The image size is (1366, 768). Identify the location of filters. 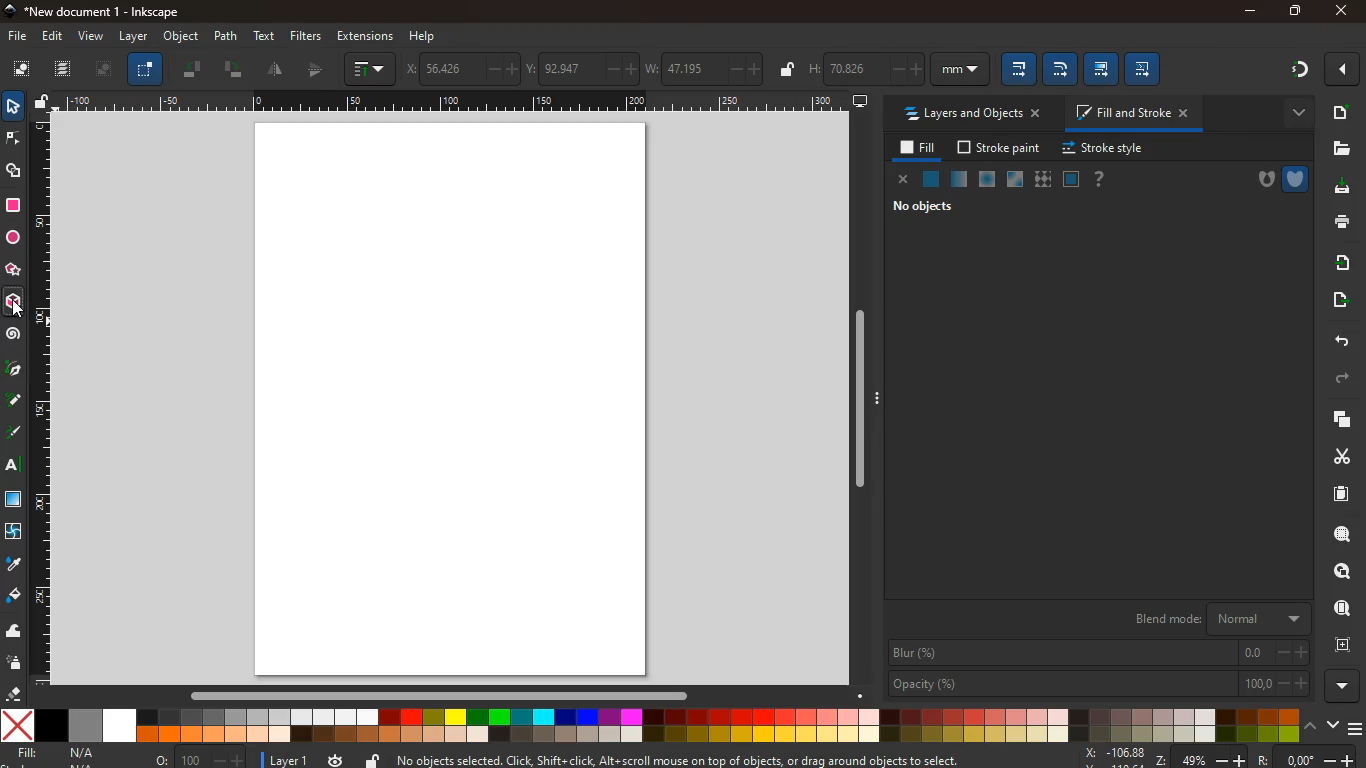
(303, 36).